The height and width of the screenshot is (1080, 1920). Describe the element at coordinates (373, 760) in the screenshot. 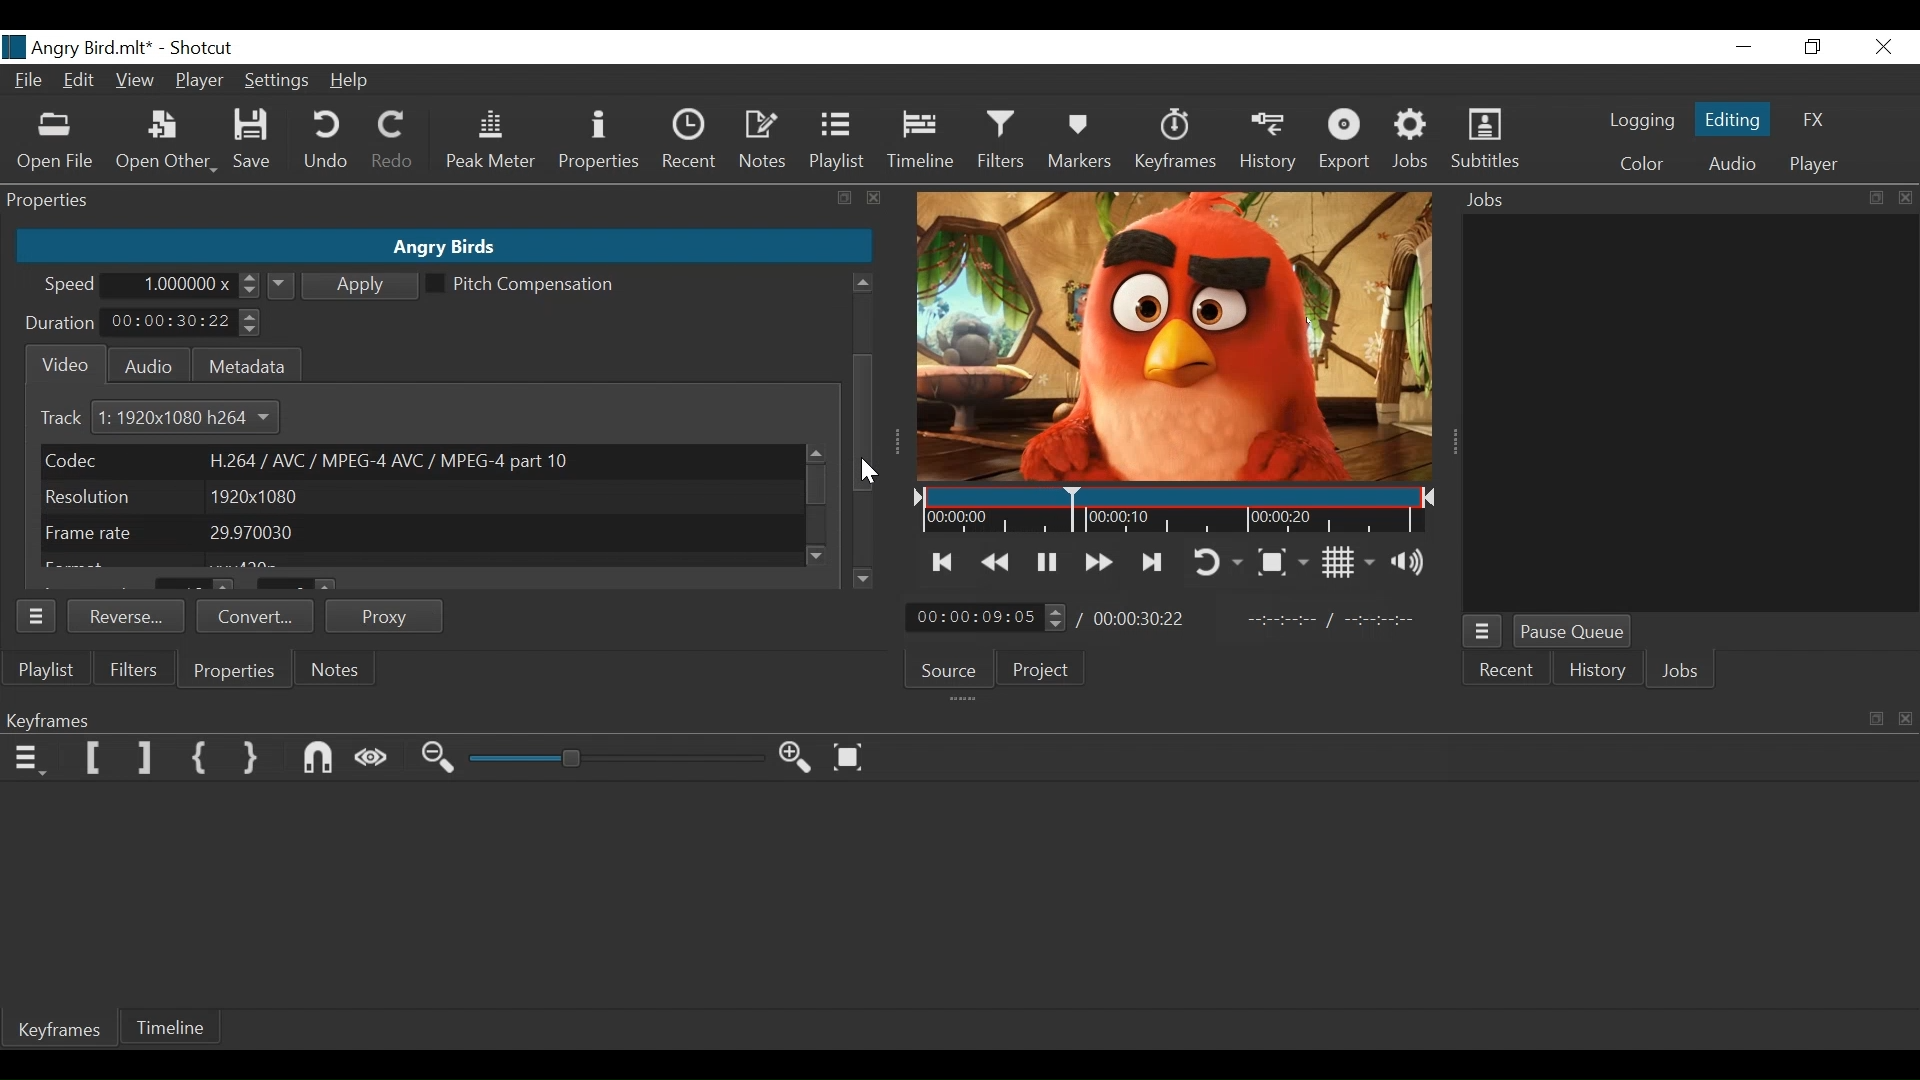

I see `Scrub while dragging` at that location.